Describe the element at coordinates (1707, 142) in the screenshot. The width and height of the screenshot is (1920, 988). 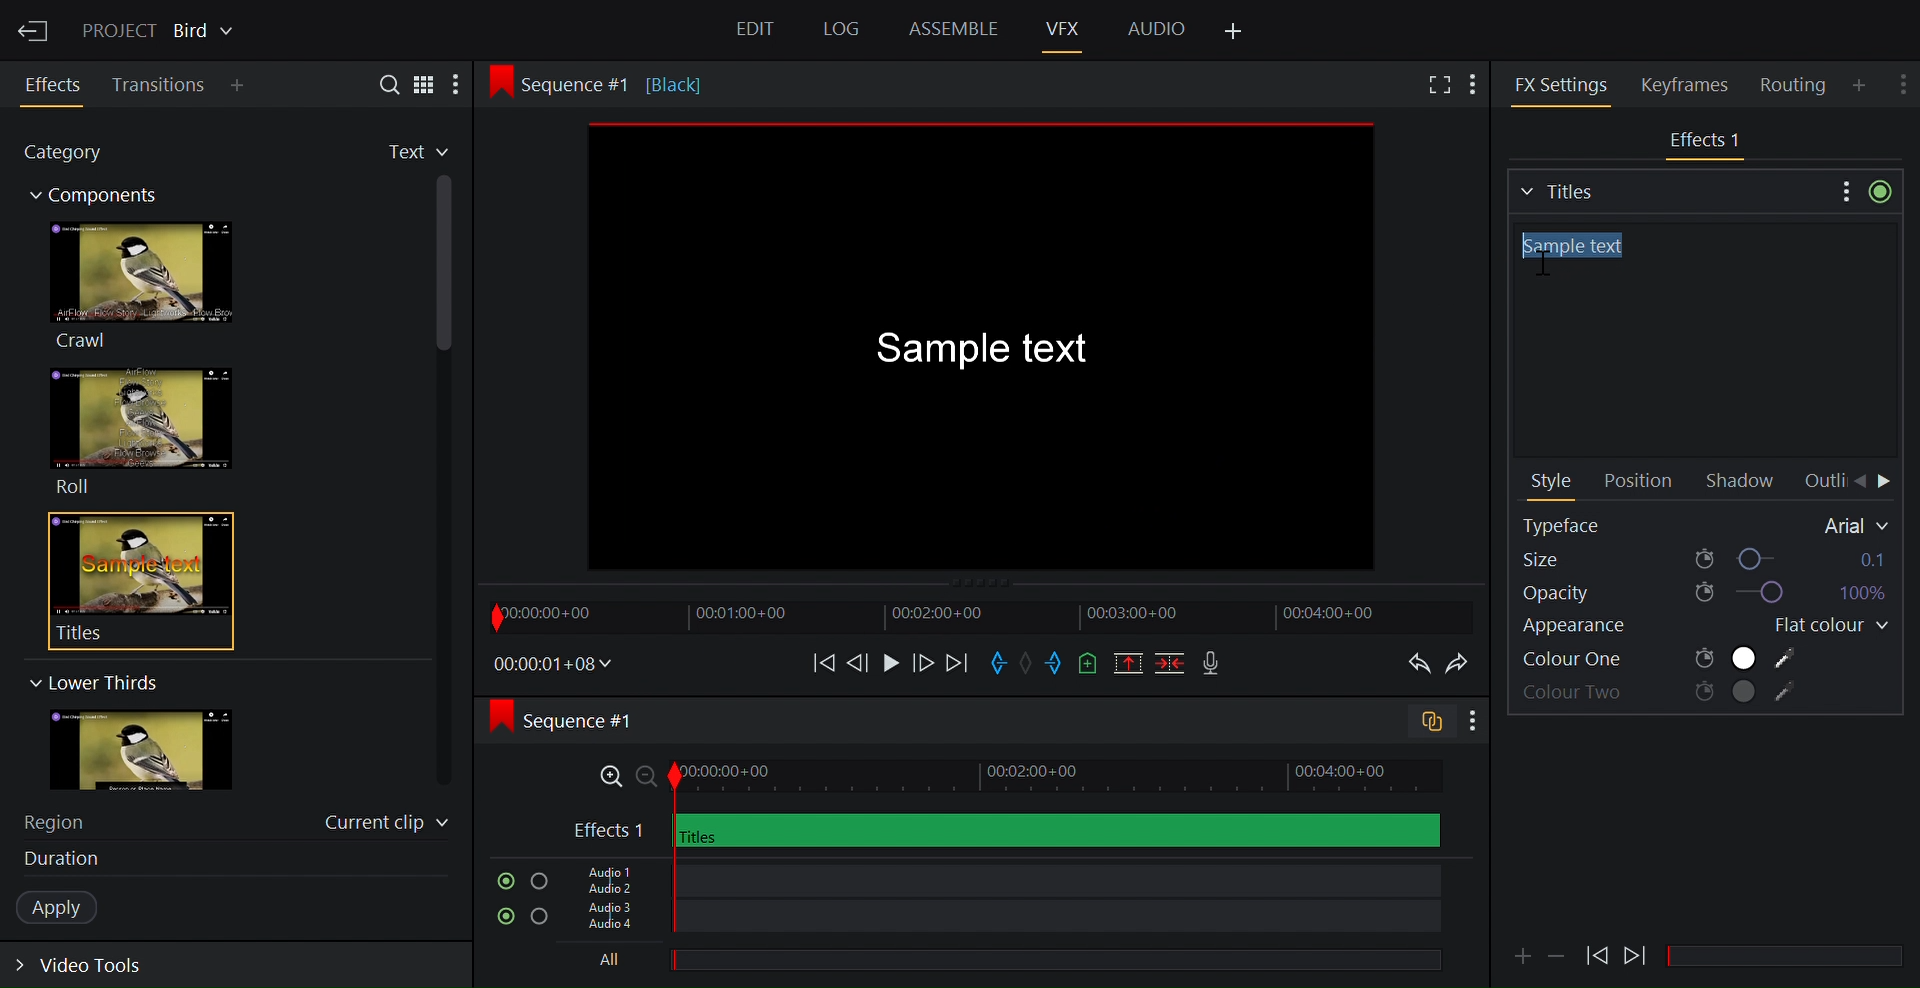
I see `Video Track Effects ` at that location.